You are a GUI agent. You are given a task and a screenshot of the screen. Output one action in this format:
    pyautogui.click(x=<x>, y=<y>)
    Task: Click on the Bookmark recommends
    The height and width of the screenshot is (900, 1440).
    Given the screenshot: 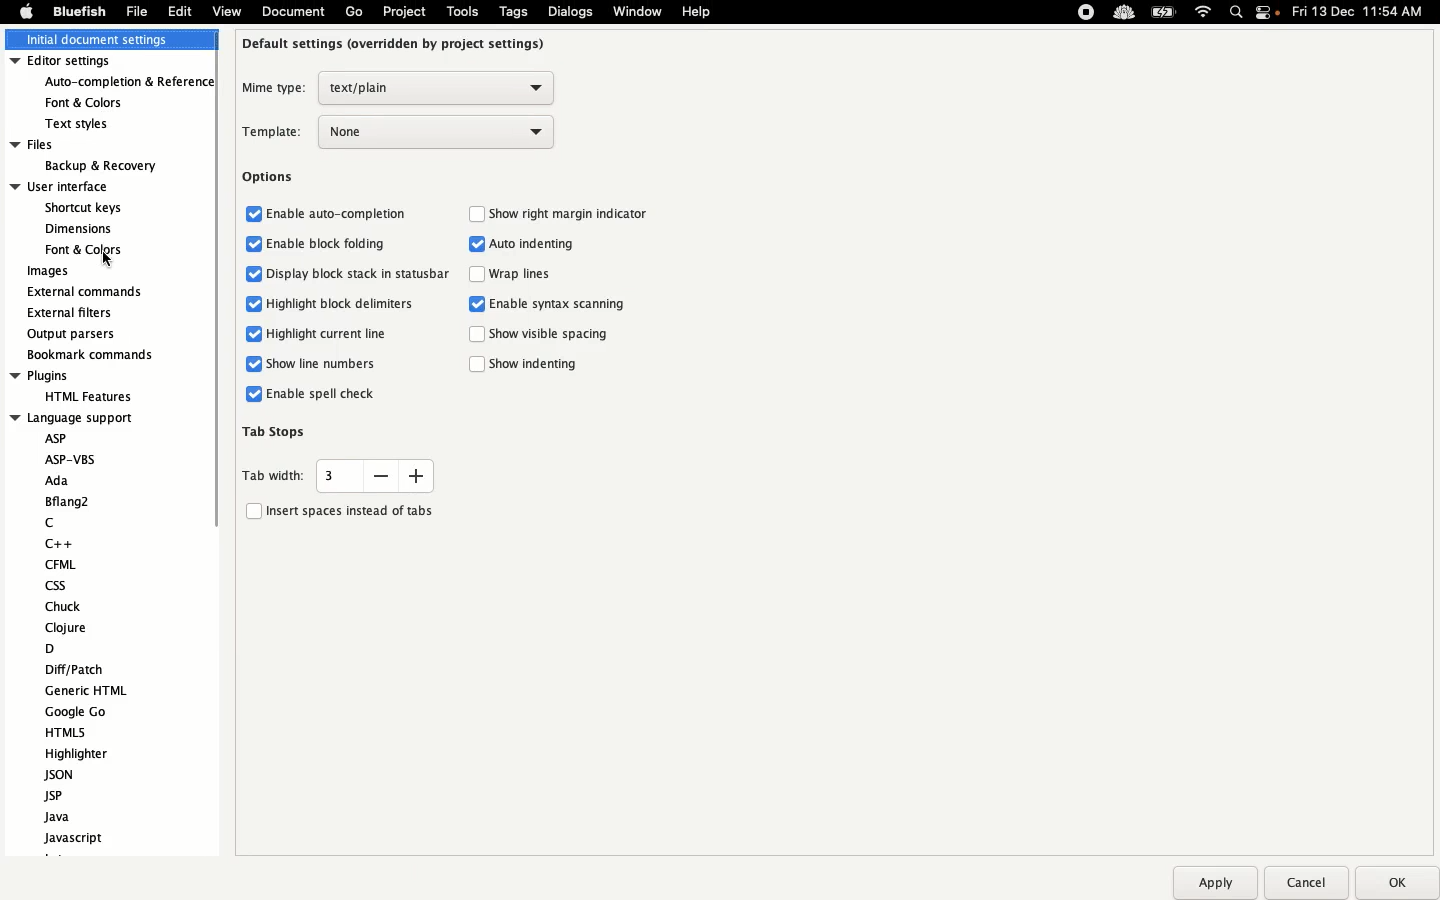 What is the action you would take?
    pyautogui.click(x=92, y=353)
    